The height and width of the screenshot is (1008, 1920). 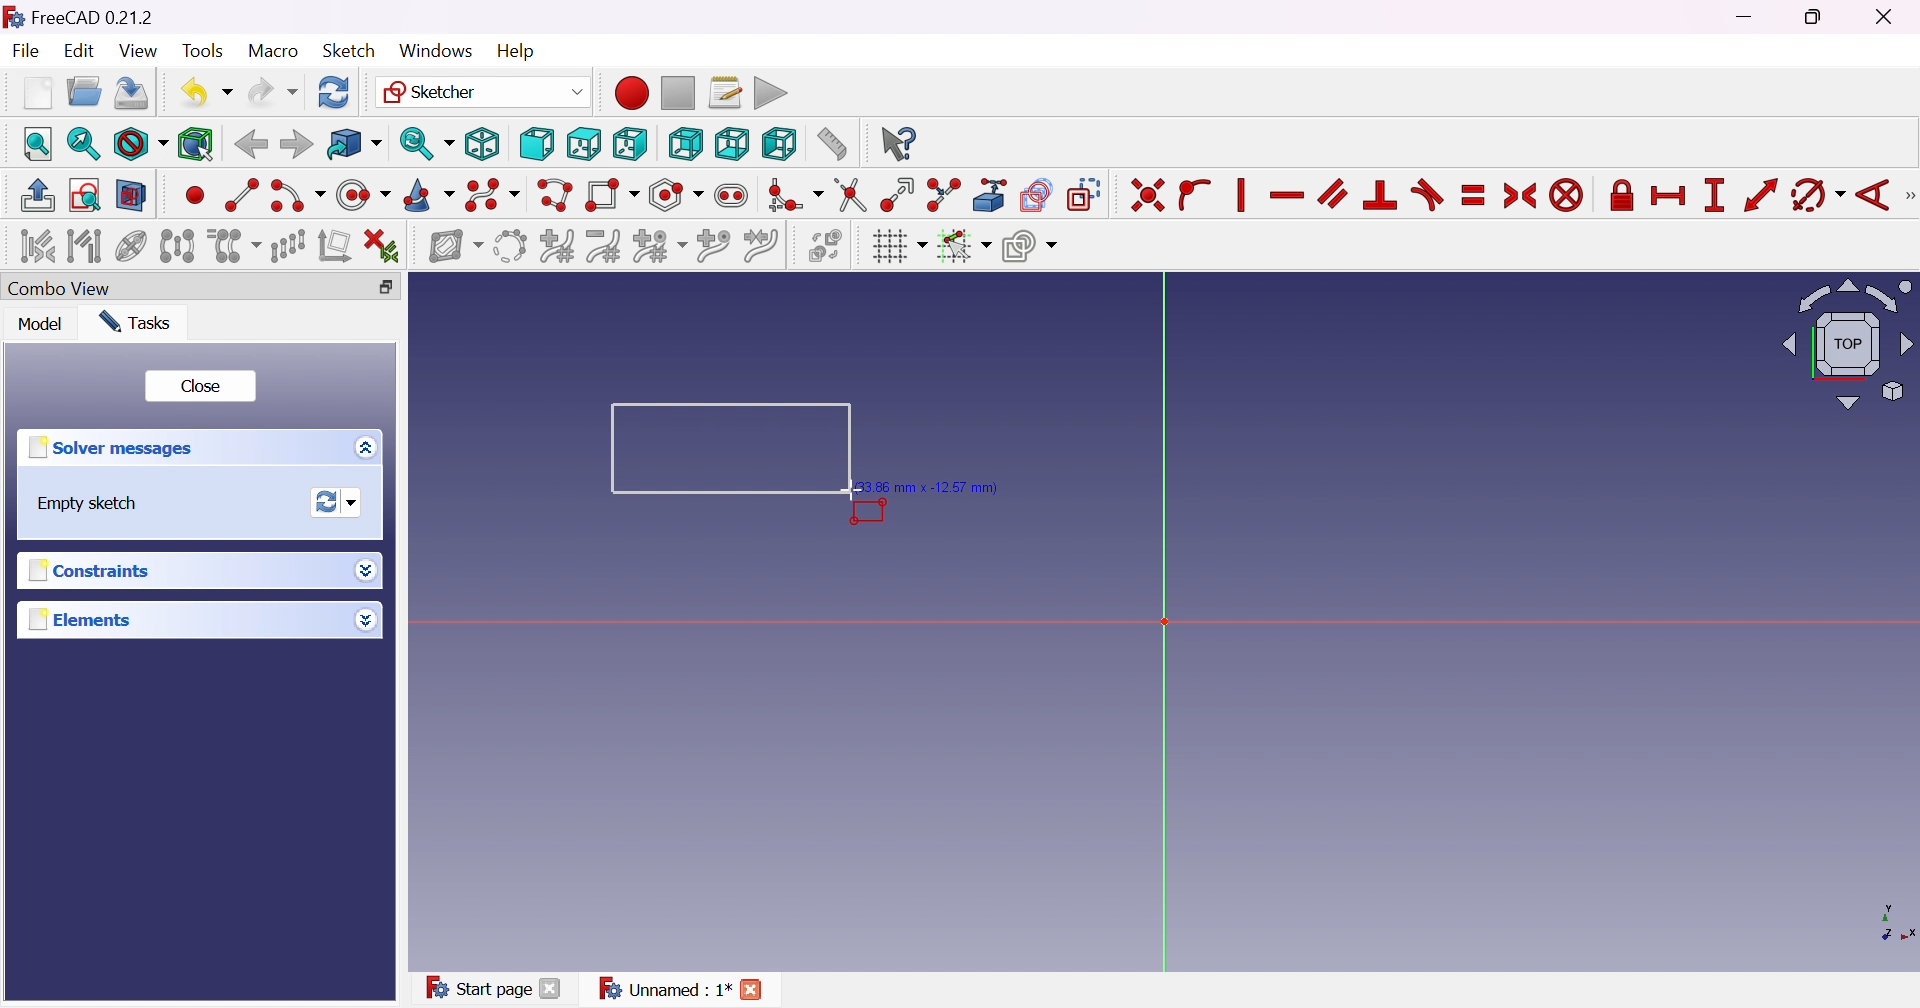 I want to click on Isometric, so click(x=483, y=144).